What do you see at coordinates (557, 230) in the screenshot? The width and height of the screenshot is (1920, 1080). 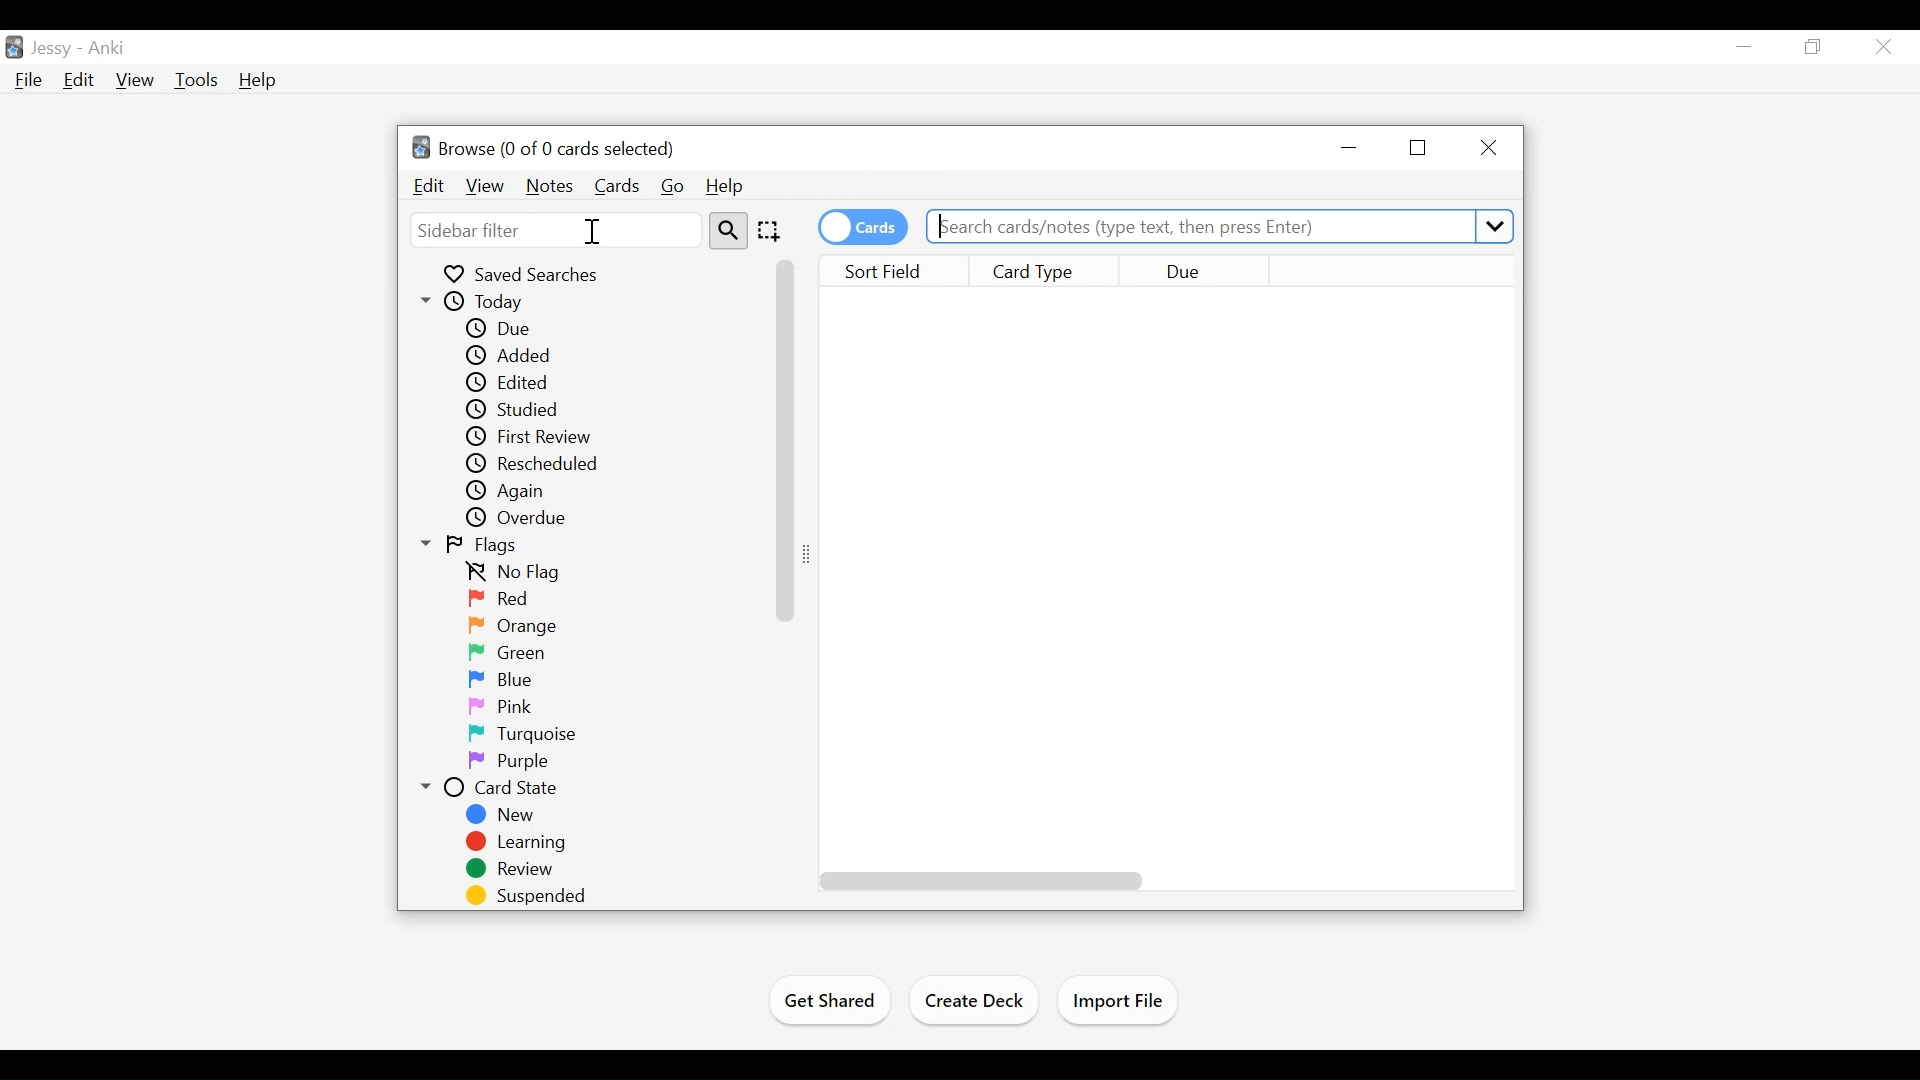 I see `Sidebar Filter` at bounding box center [557, 230].